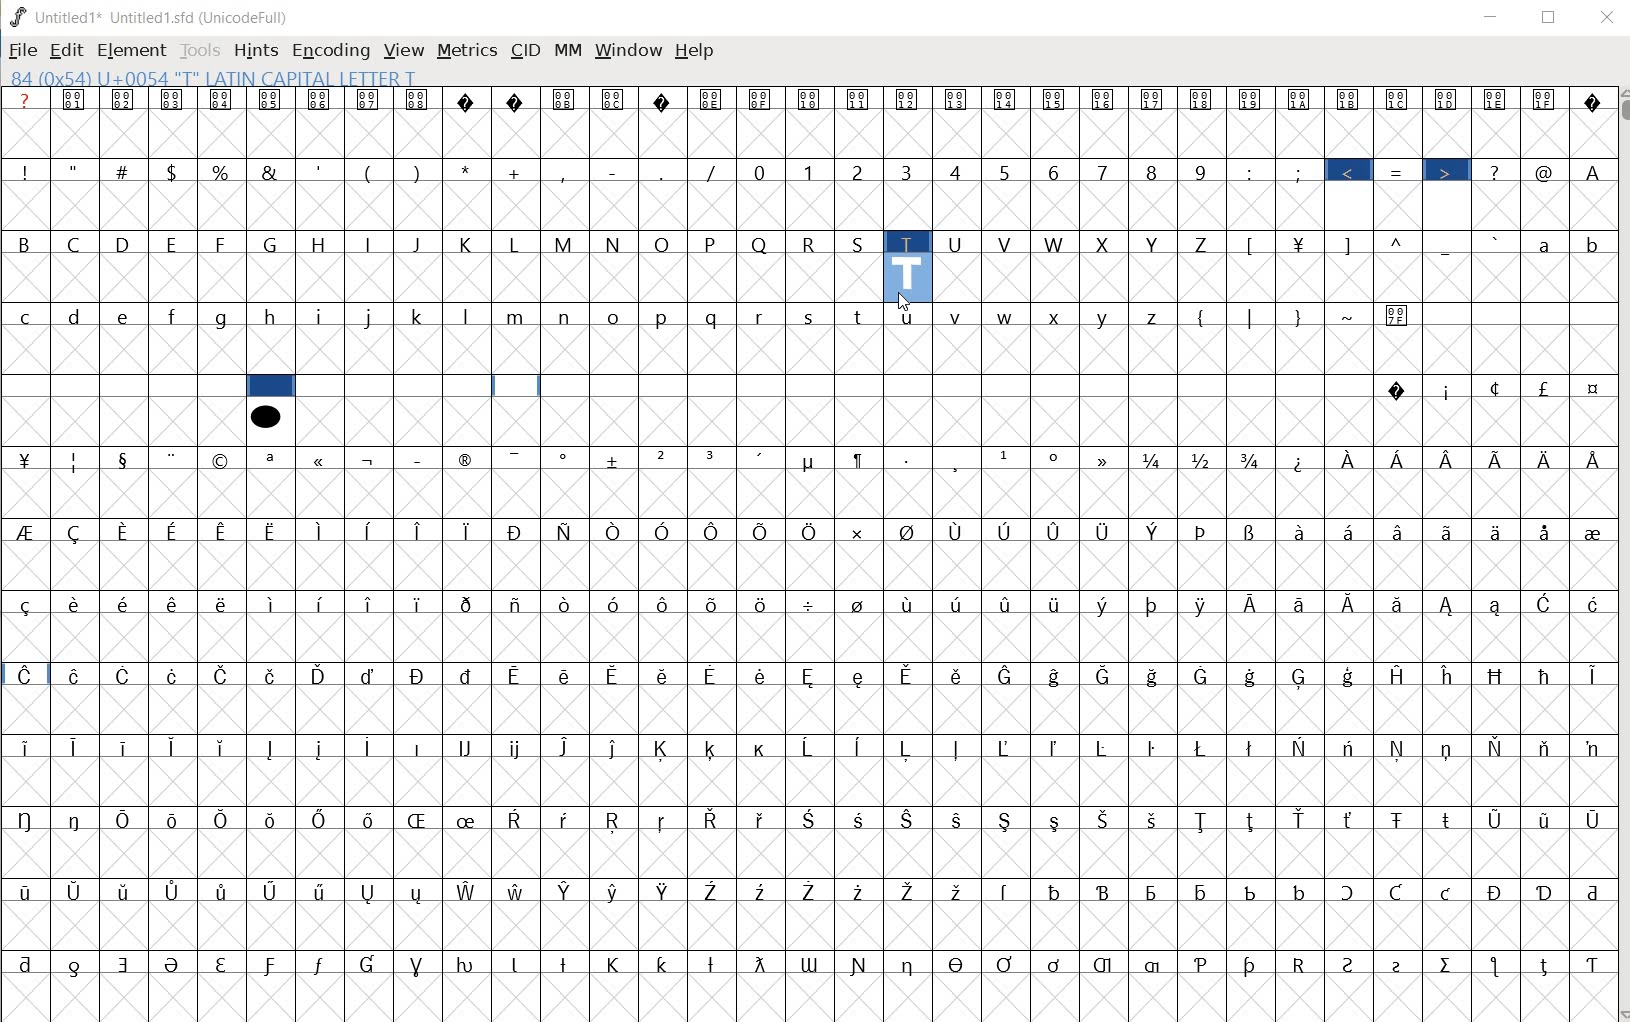  What do you see at coordinates (712, 100) in the screenshot?
I see `Symbol` at bounding box center [712, 100].